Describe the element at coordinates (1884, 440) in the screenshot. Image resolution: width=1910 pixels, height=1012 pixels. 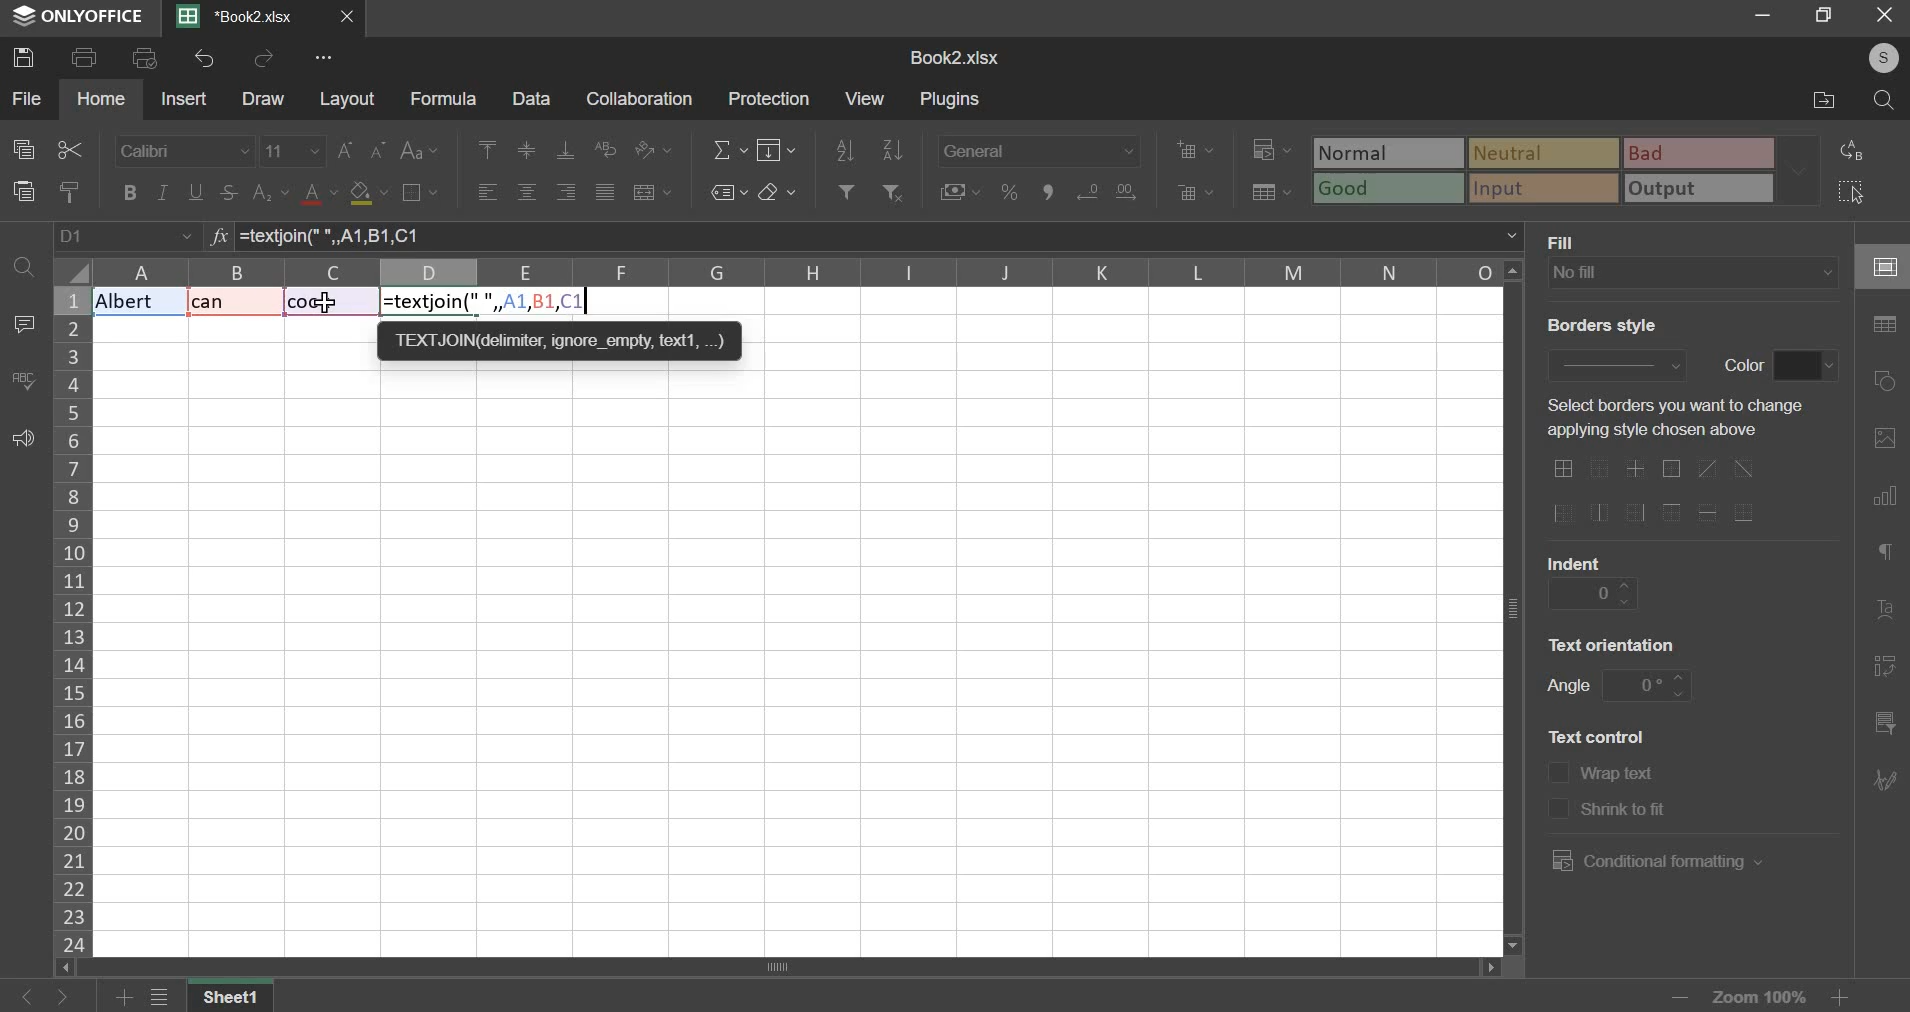
I see `picture or video` at that location.